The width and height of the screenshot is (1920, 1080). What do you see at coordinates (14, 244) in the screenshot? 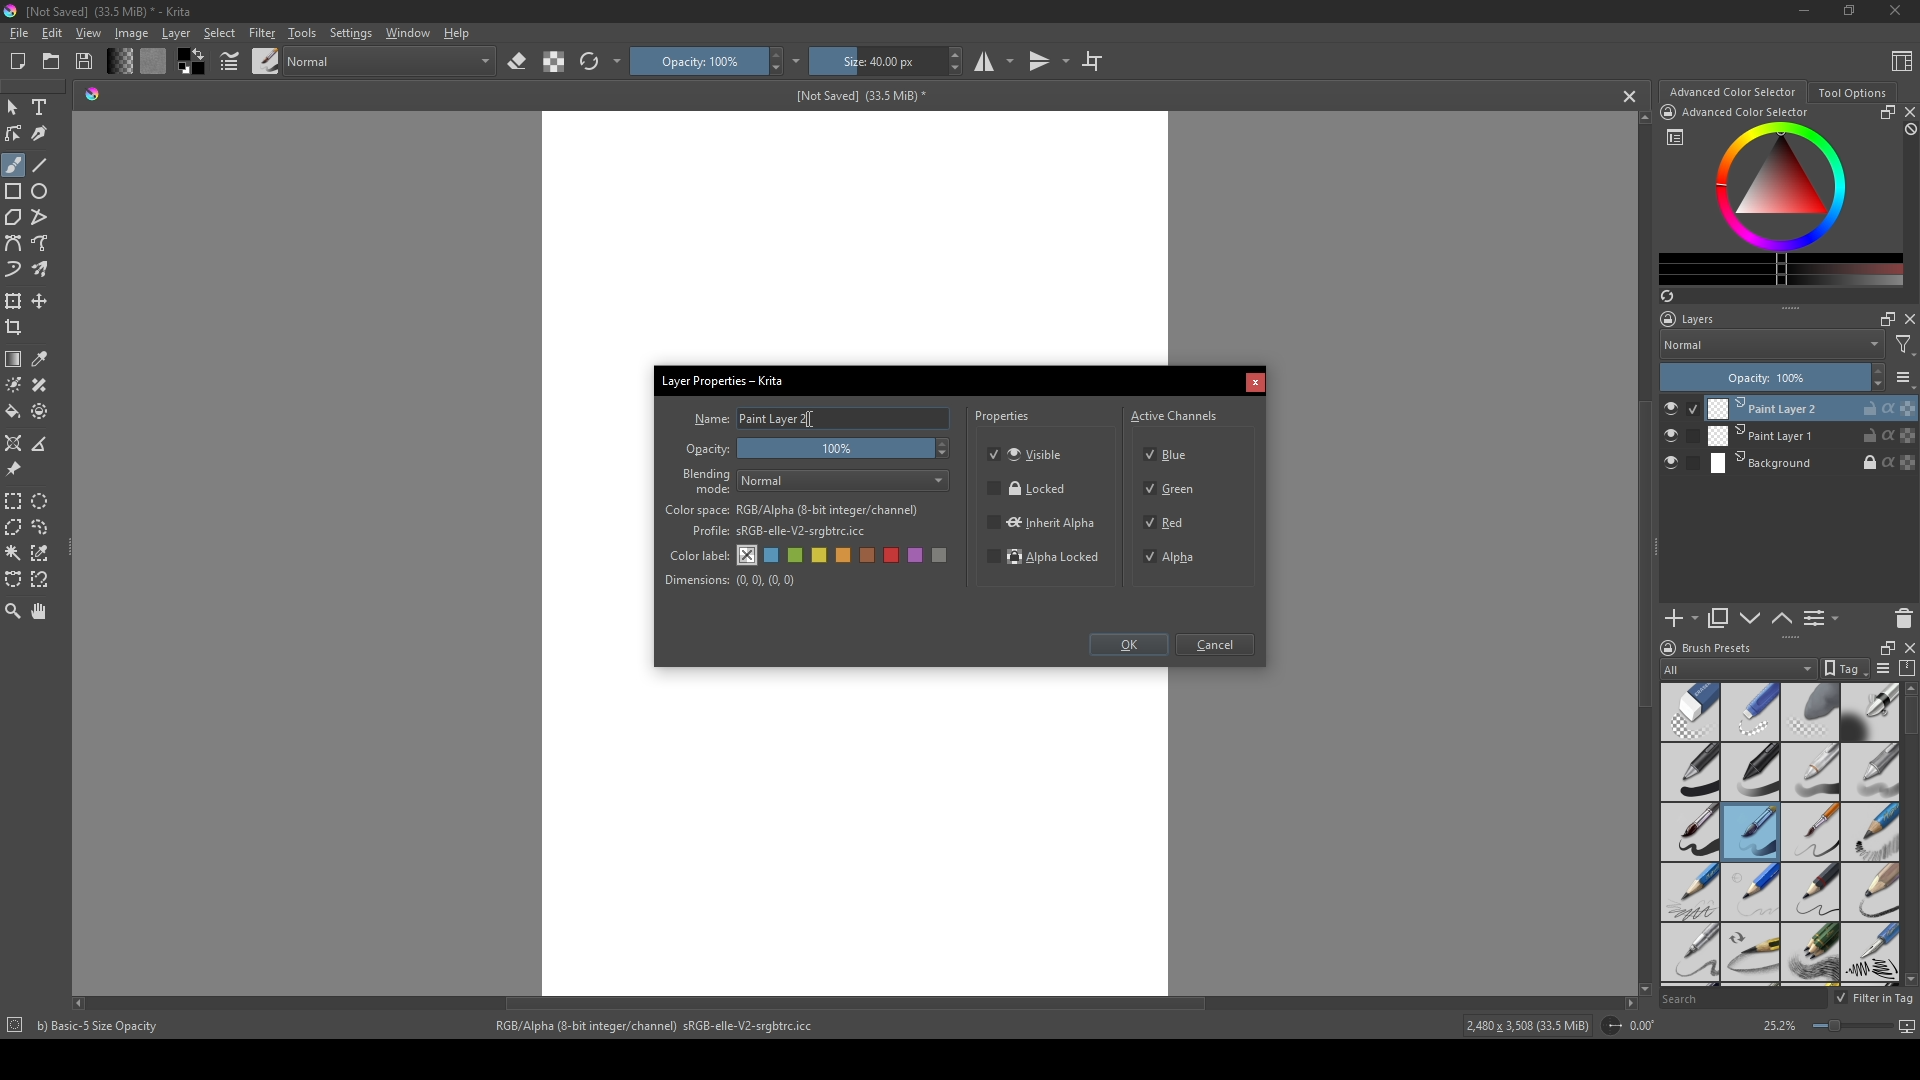
I see `bezier` at bounding box center [14, 244].